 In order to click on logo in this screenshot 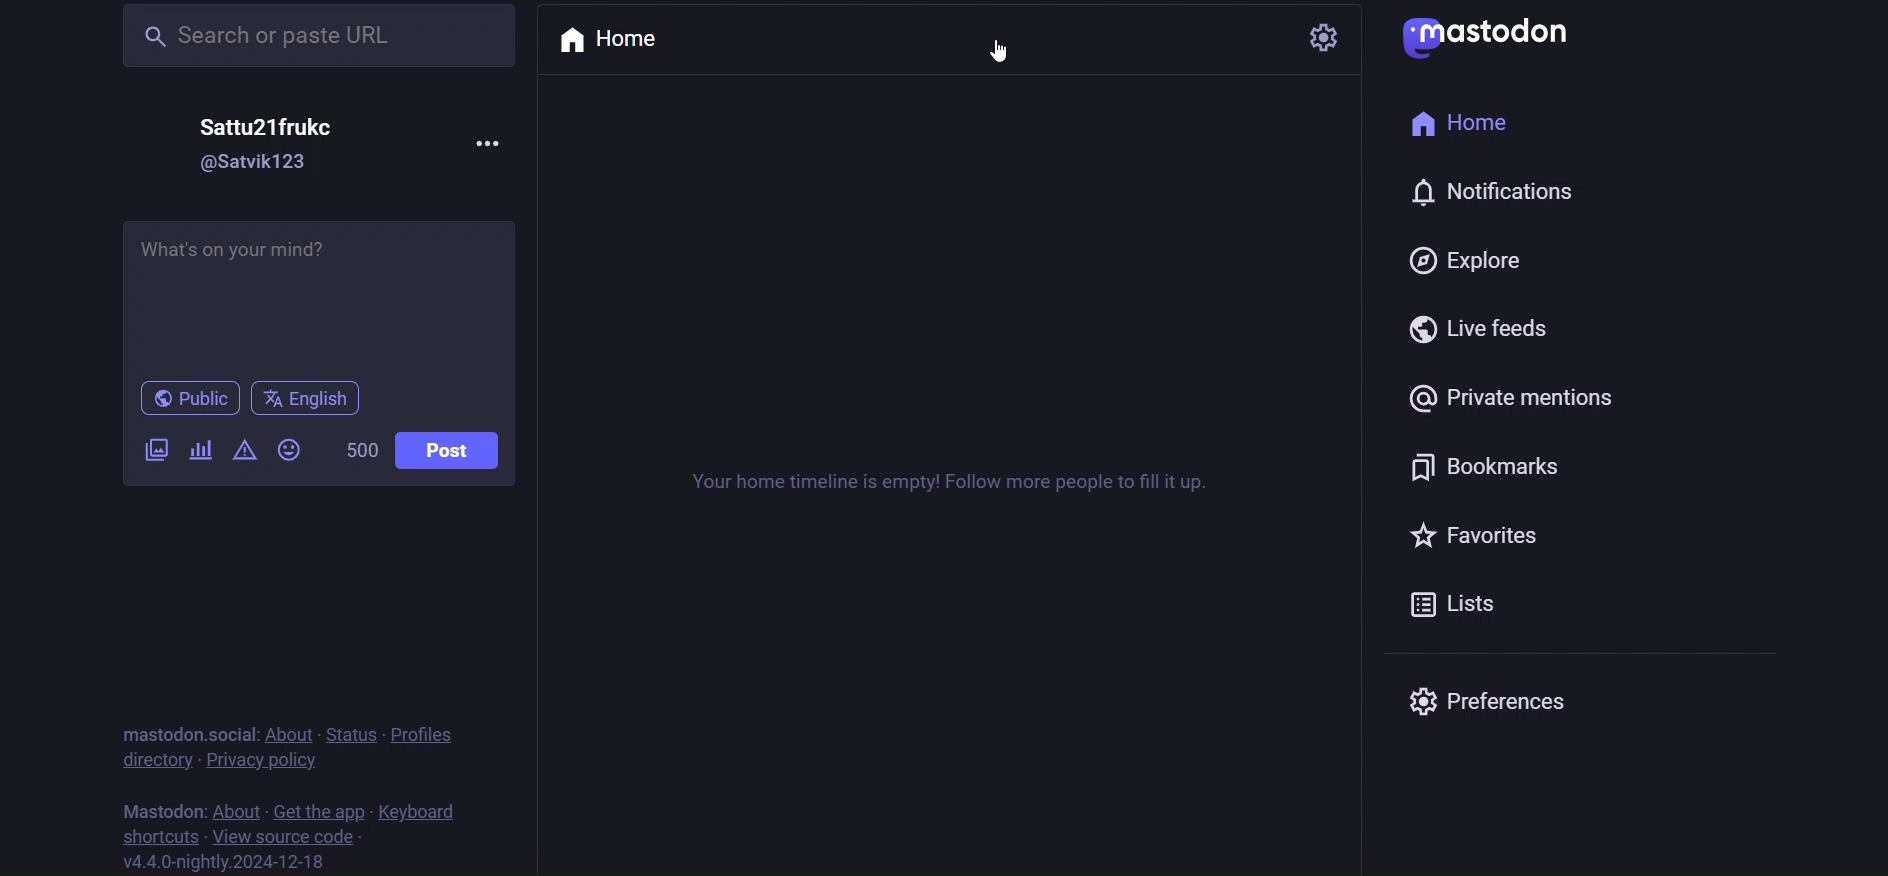, I will do `click(1503, 38)`.